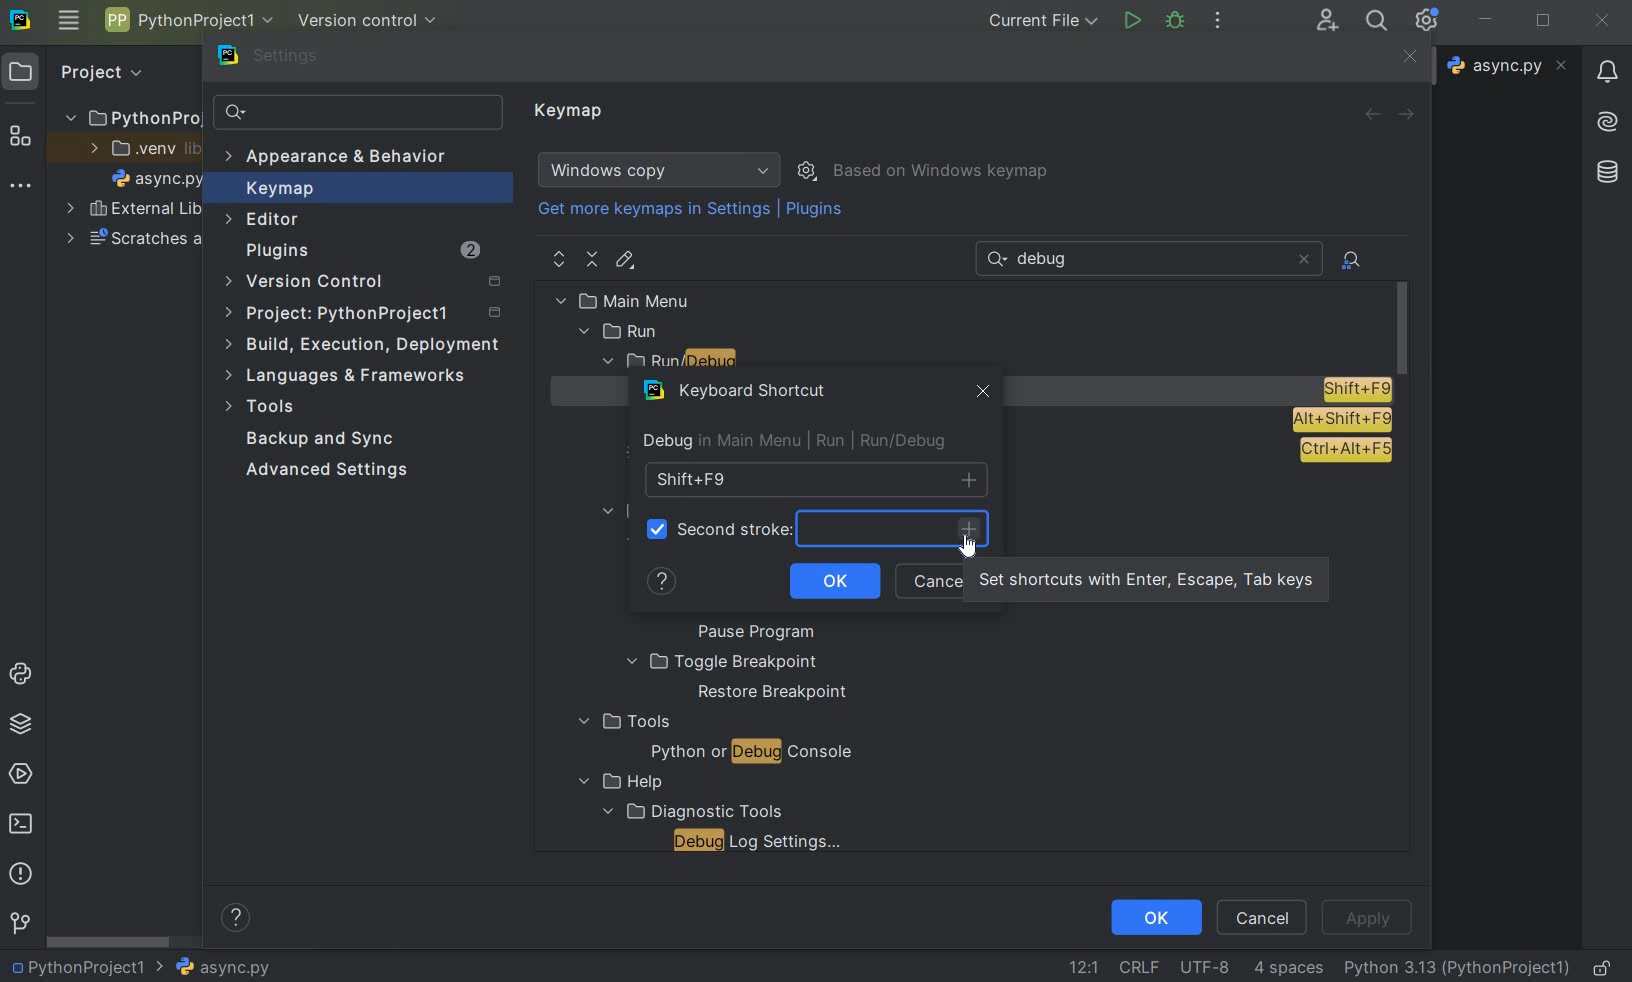  What do you see at coordinates (1356, 389) in the screenshot?
I see `Shift+F9` at bounding box center [1356, 389].